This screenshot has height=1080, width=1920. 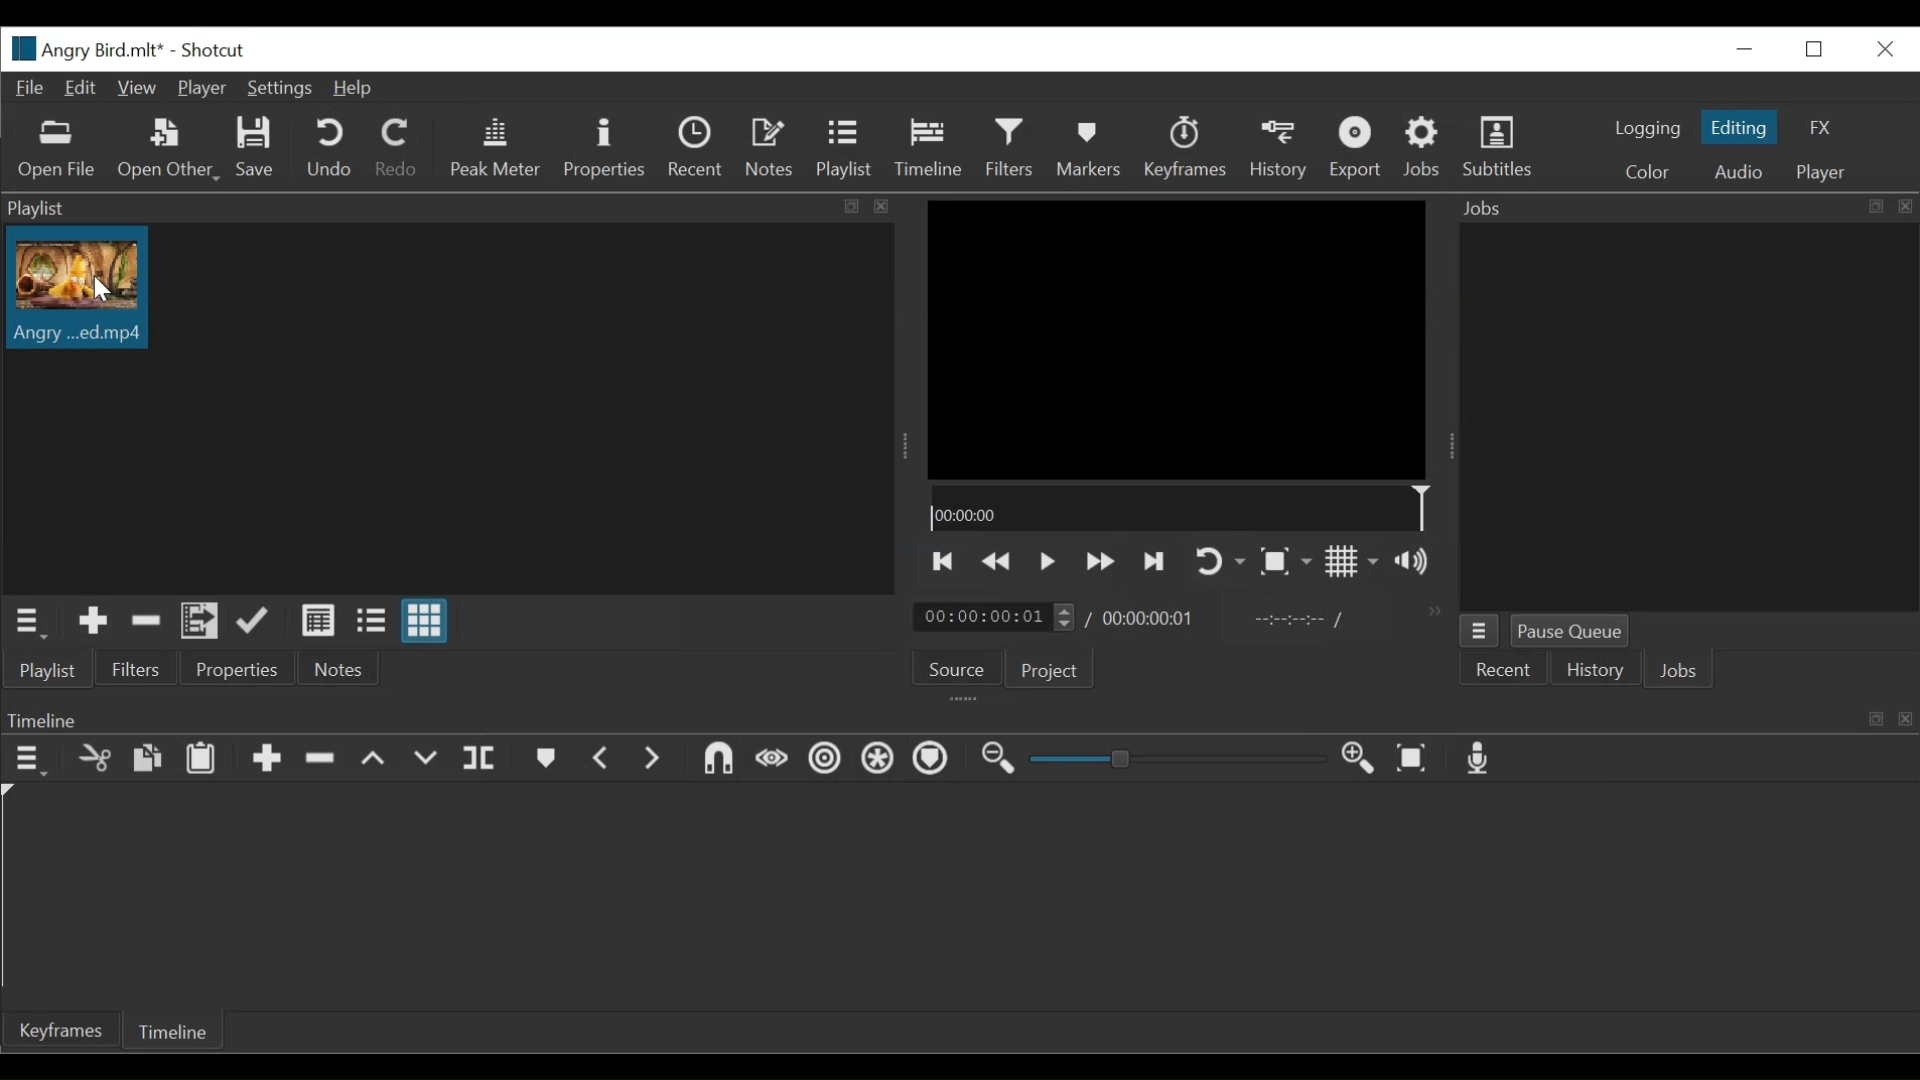 What do you see at coordinates (1179, 339) in the screenshot?
I see `Media Viewer` at bounding box center [1179, 339].